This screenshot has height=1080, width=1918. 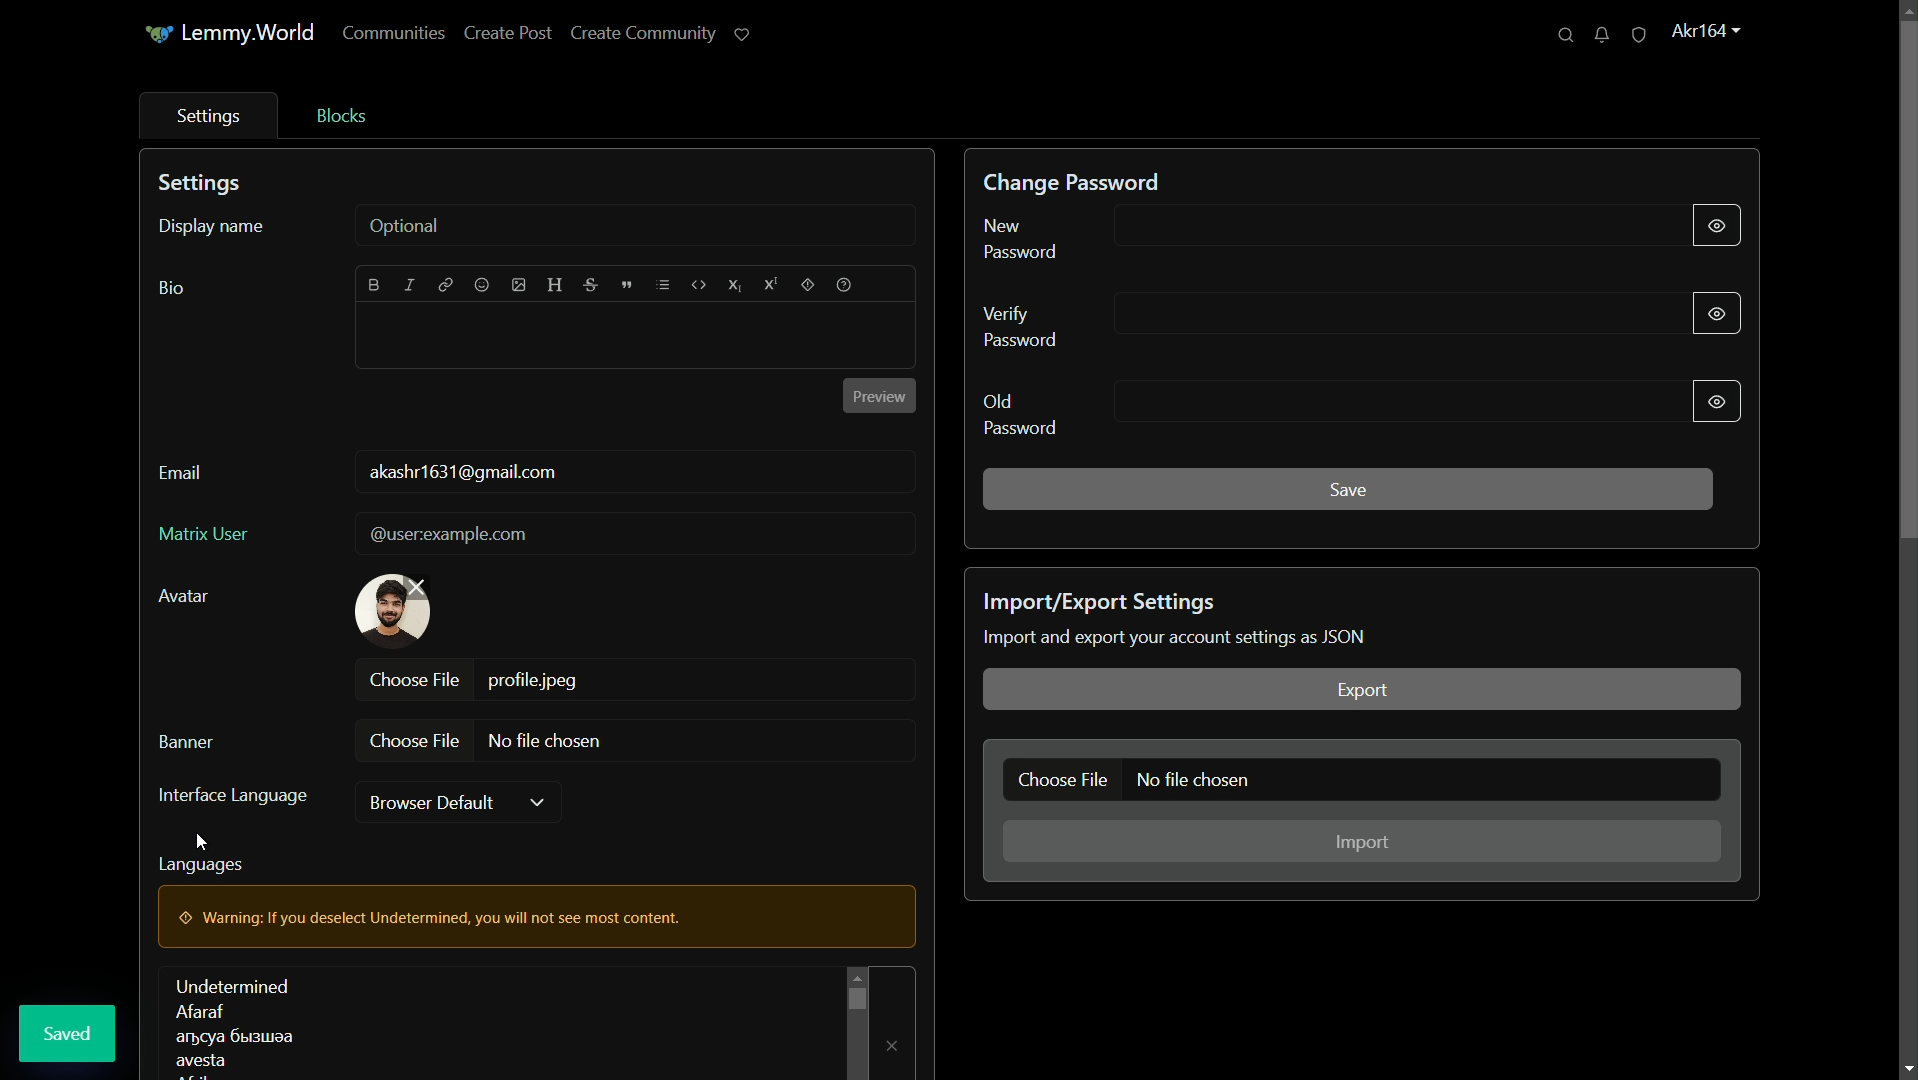 I want to click on interface language, so click(x=231, y=797).